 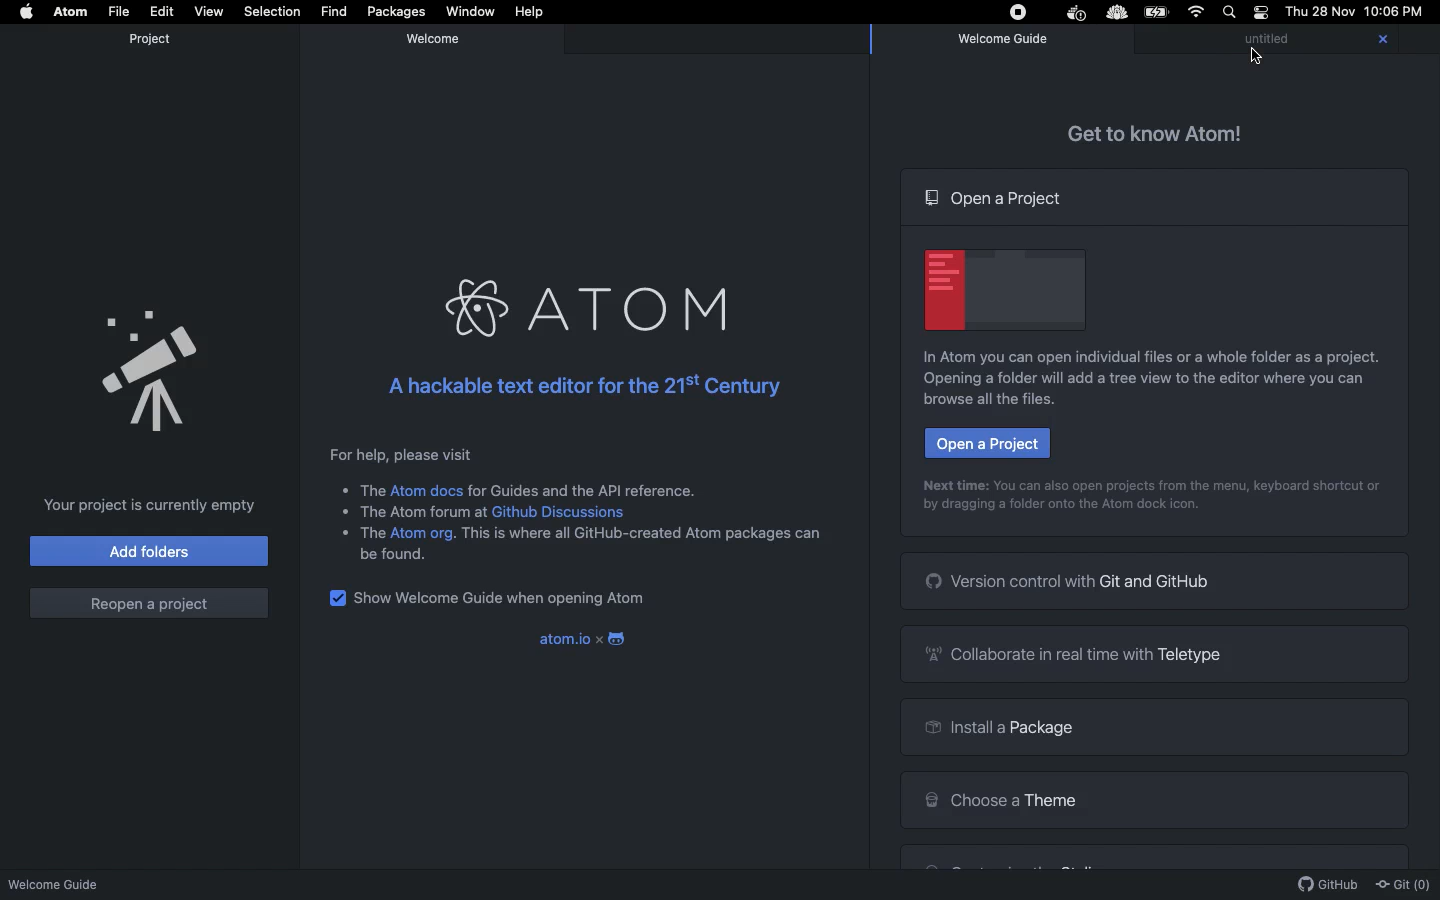 What do you see at coordinates (1149, 356) in the screenshot?
I see `Instructional text` at bounding box center [1149, 356].